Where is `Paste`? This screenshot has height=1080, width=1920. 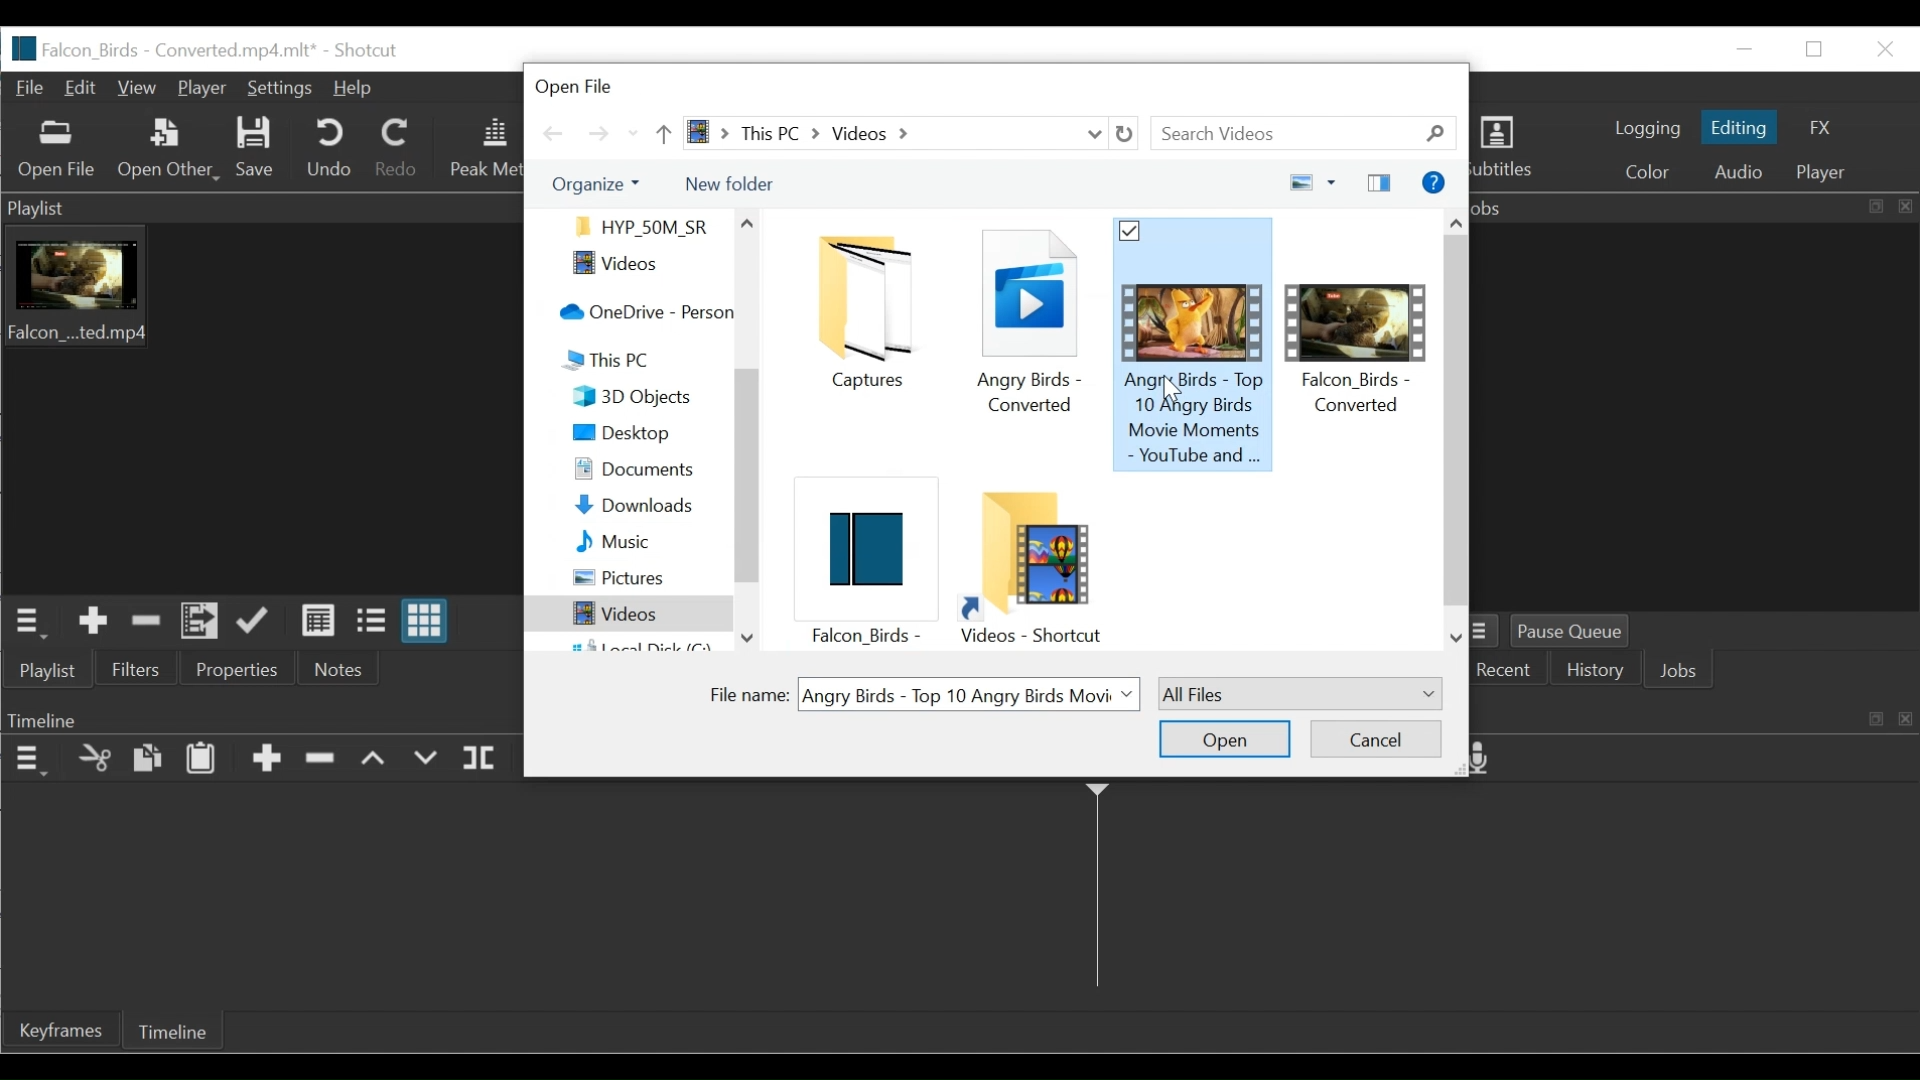
Paste is located at coordinates (201, 760).